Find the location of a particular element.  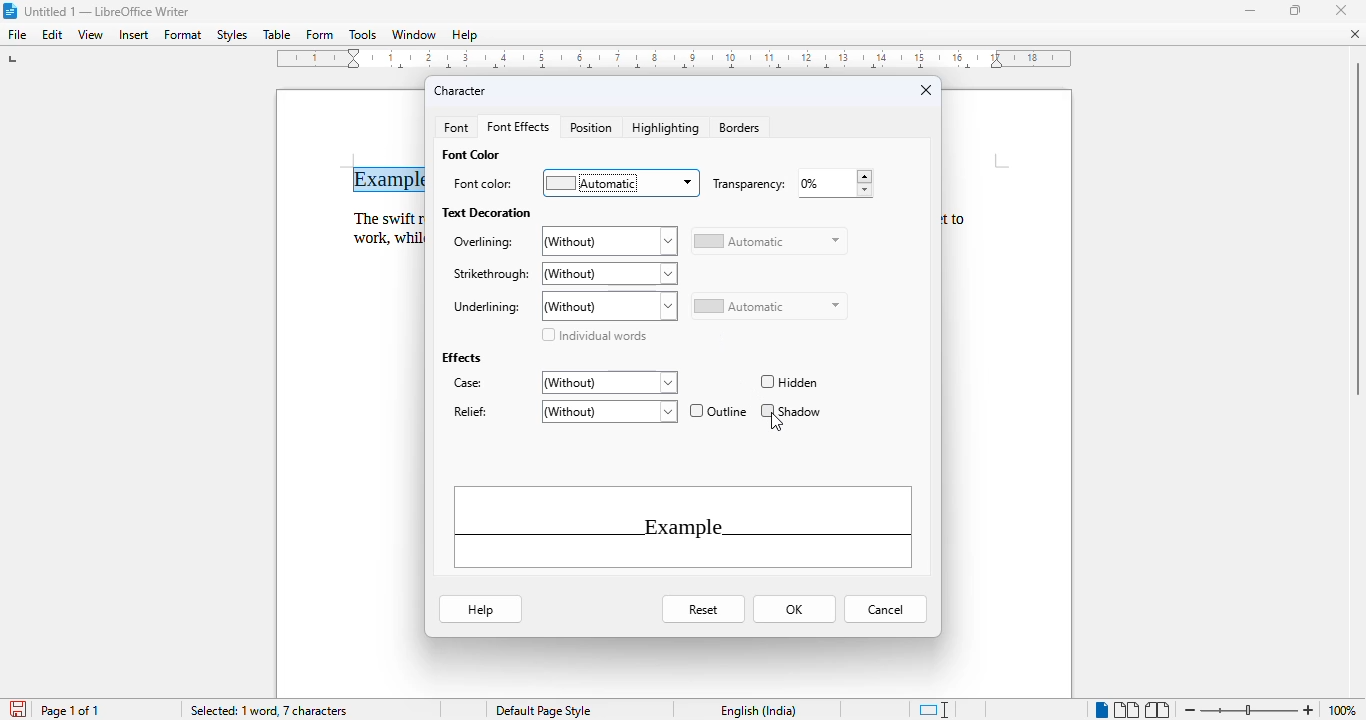

insert is located at coordinates (133, 35).